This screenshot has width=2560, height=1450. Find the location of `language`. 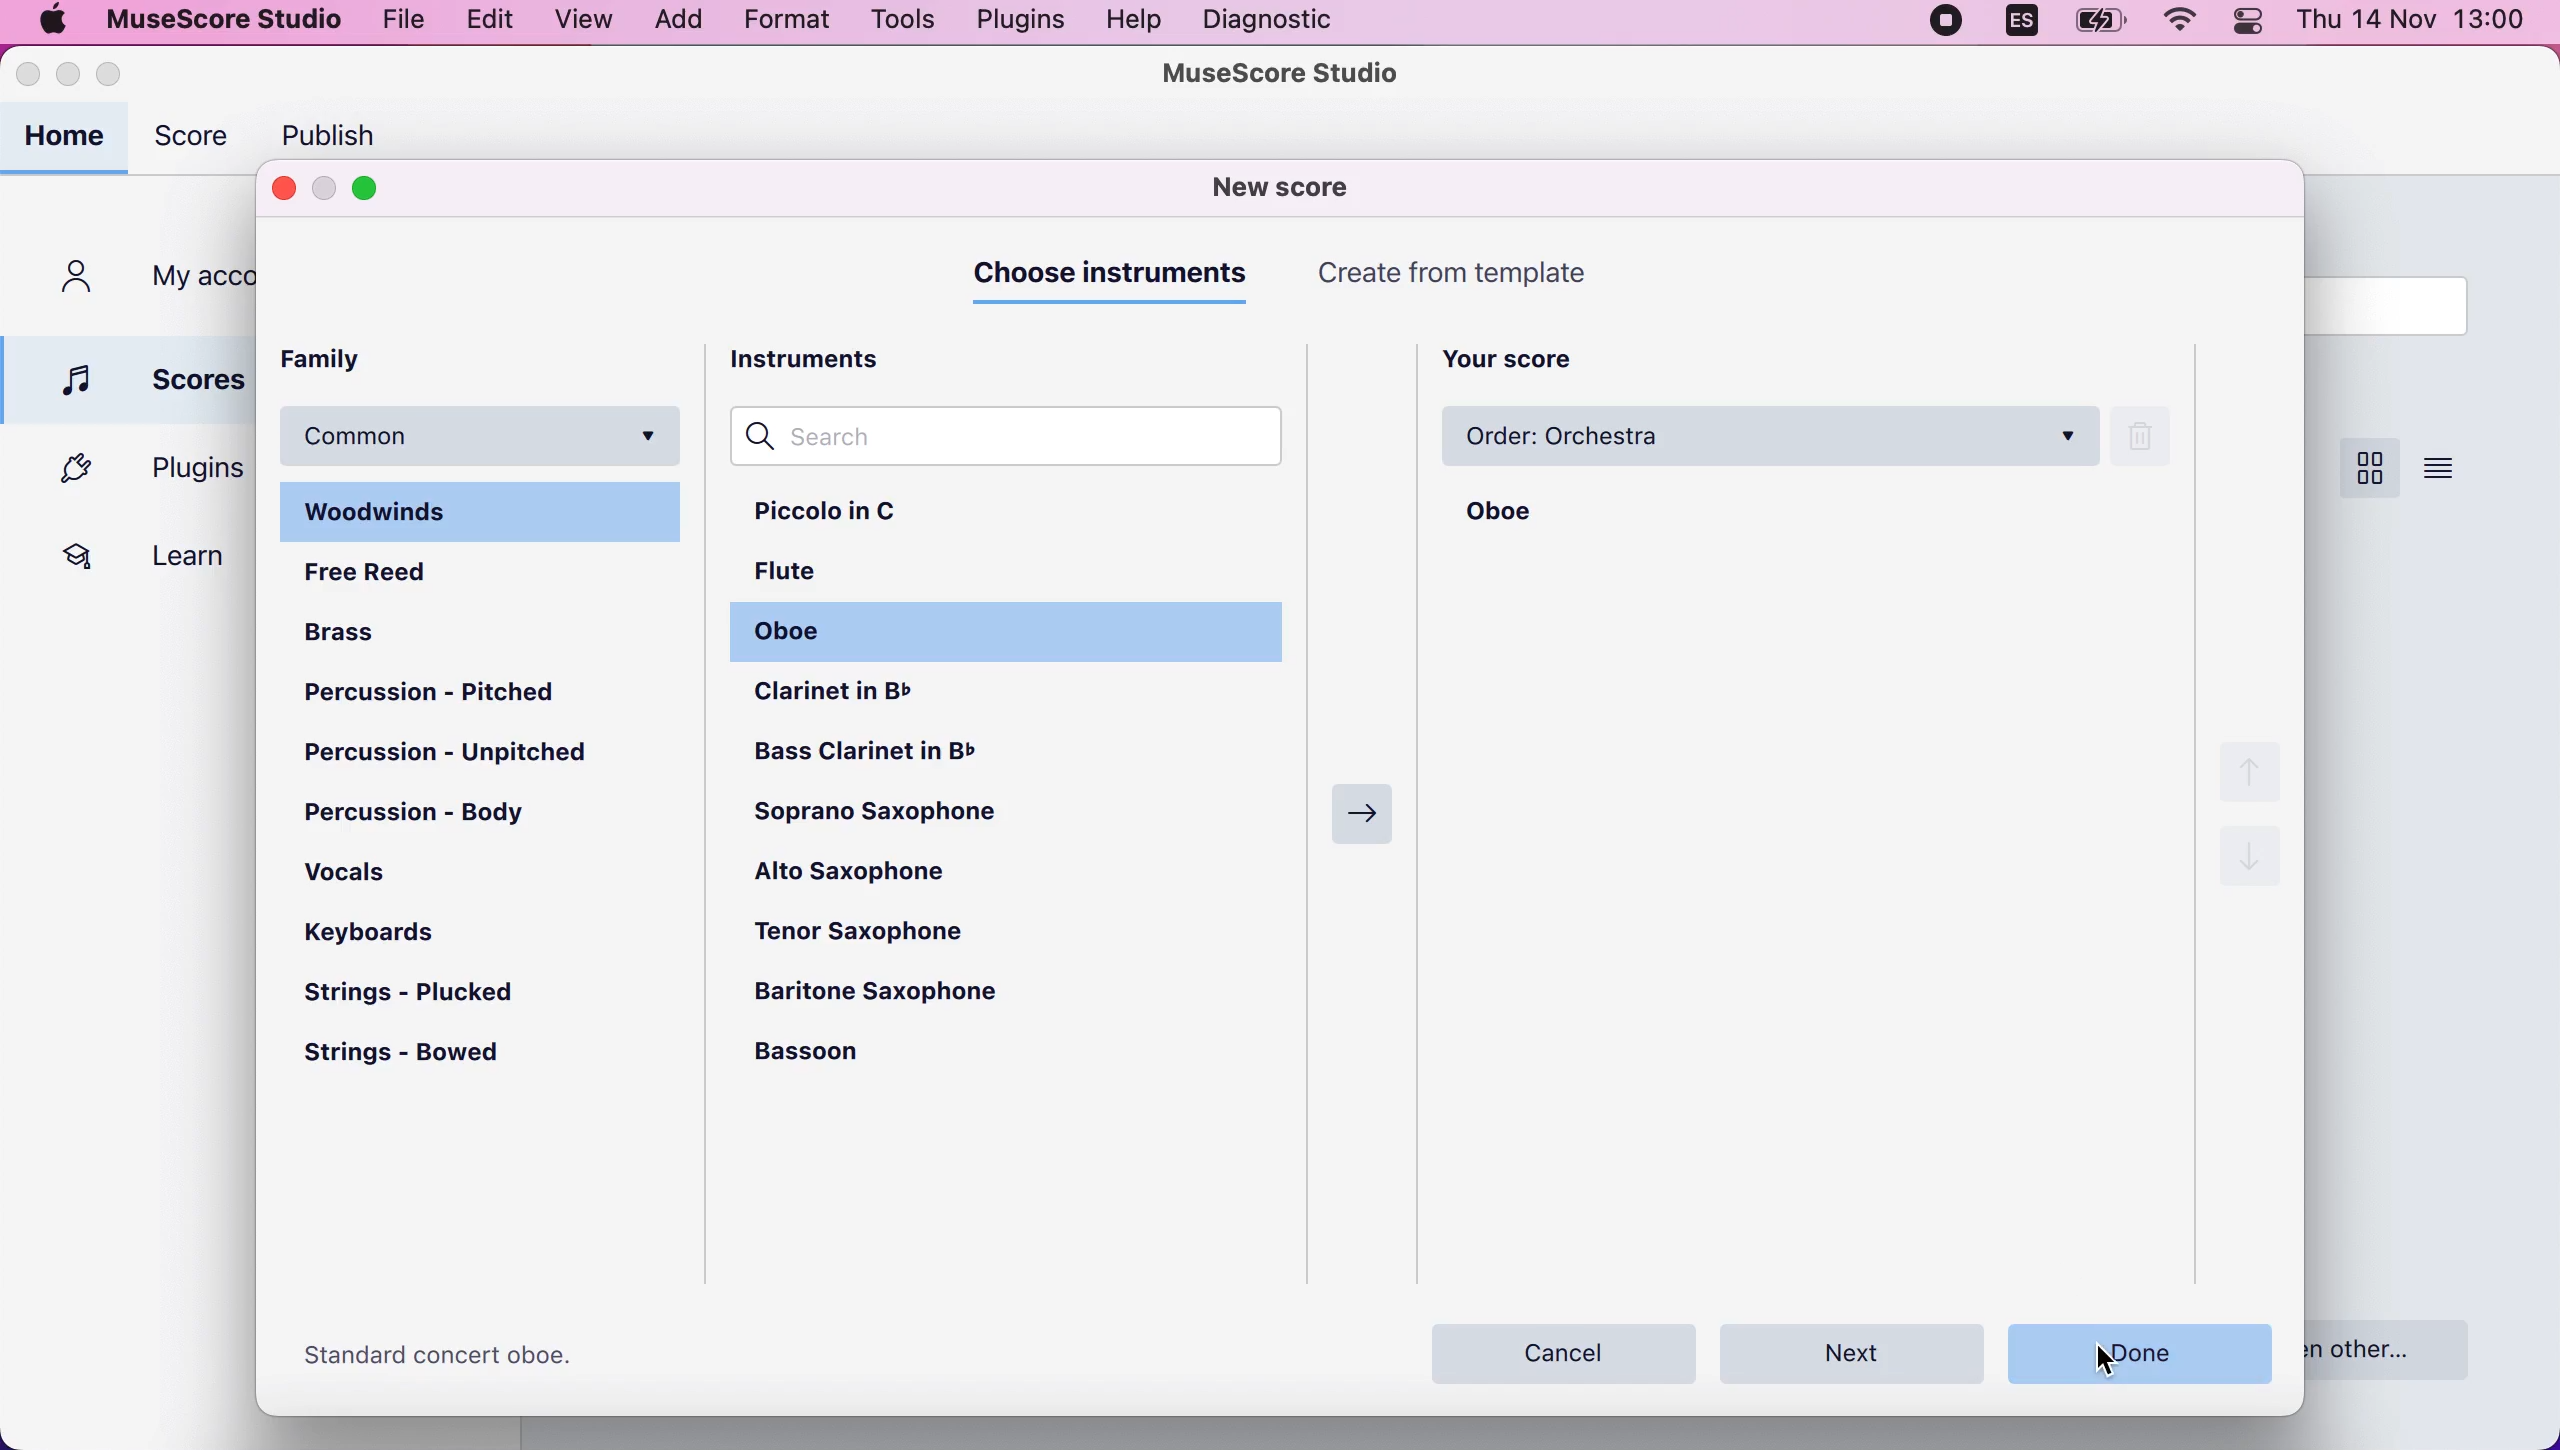

language is located at coordinates (2016, 27).